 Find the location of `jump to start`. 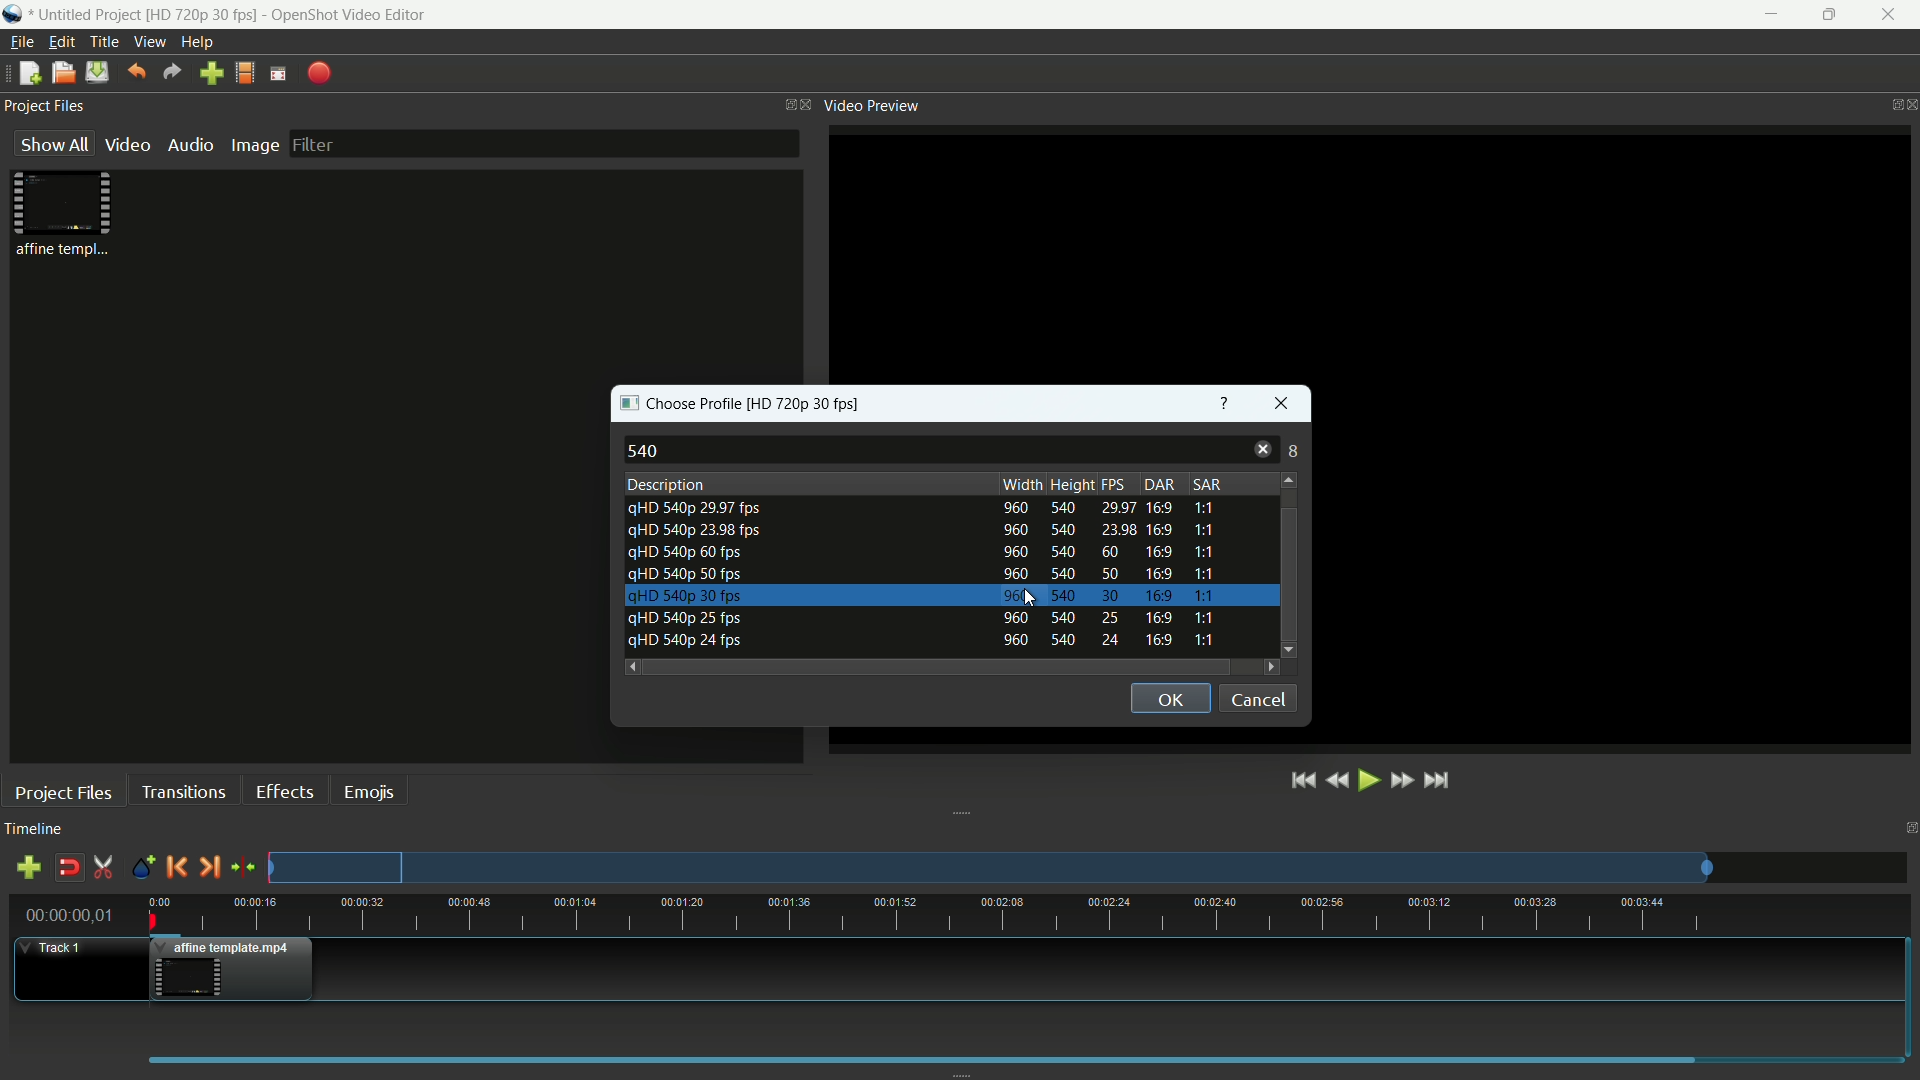

jump to start is located at coordinates (1302, 782).